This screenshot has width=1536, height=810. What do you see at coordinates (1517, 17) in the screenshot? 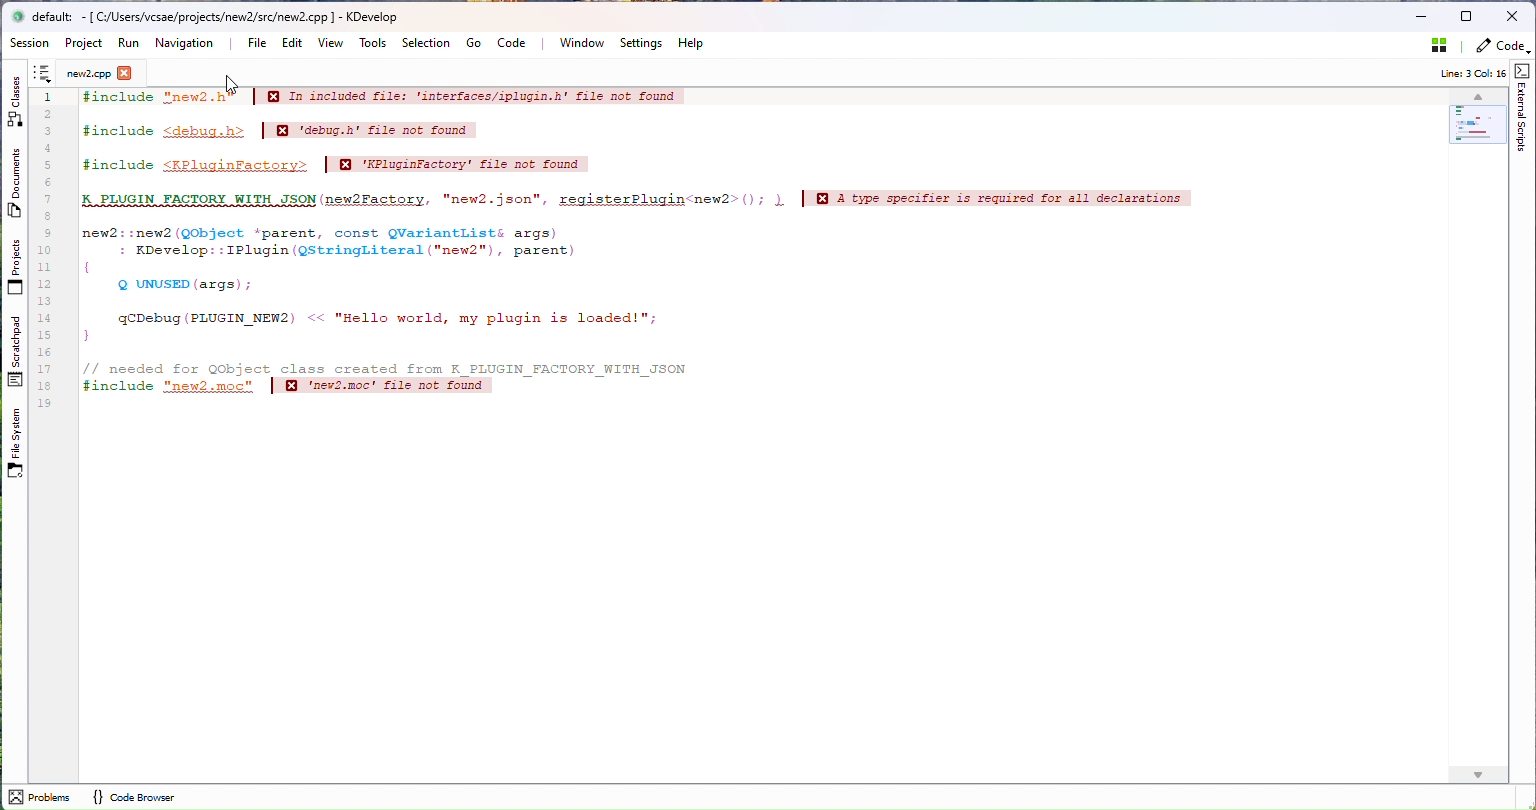
I see `Close` at bounding box center [1517, 17].